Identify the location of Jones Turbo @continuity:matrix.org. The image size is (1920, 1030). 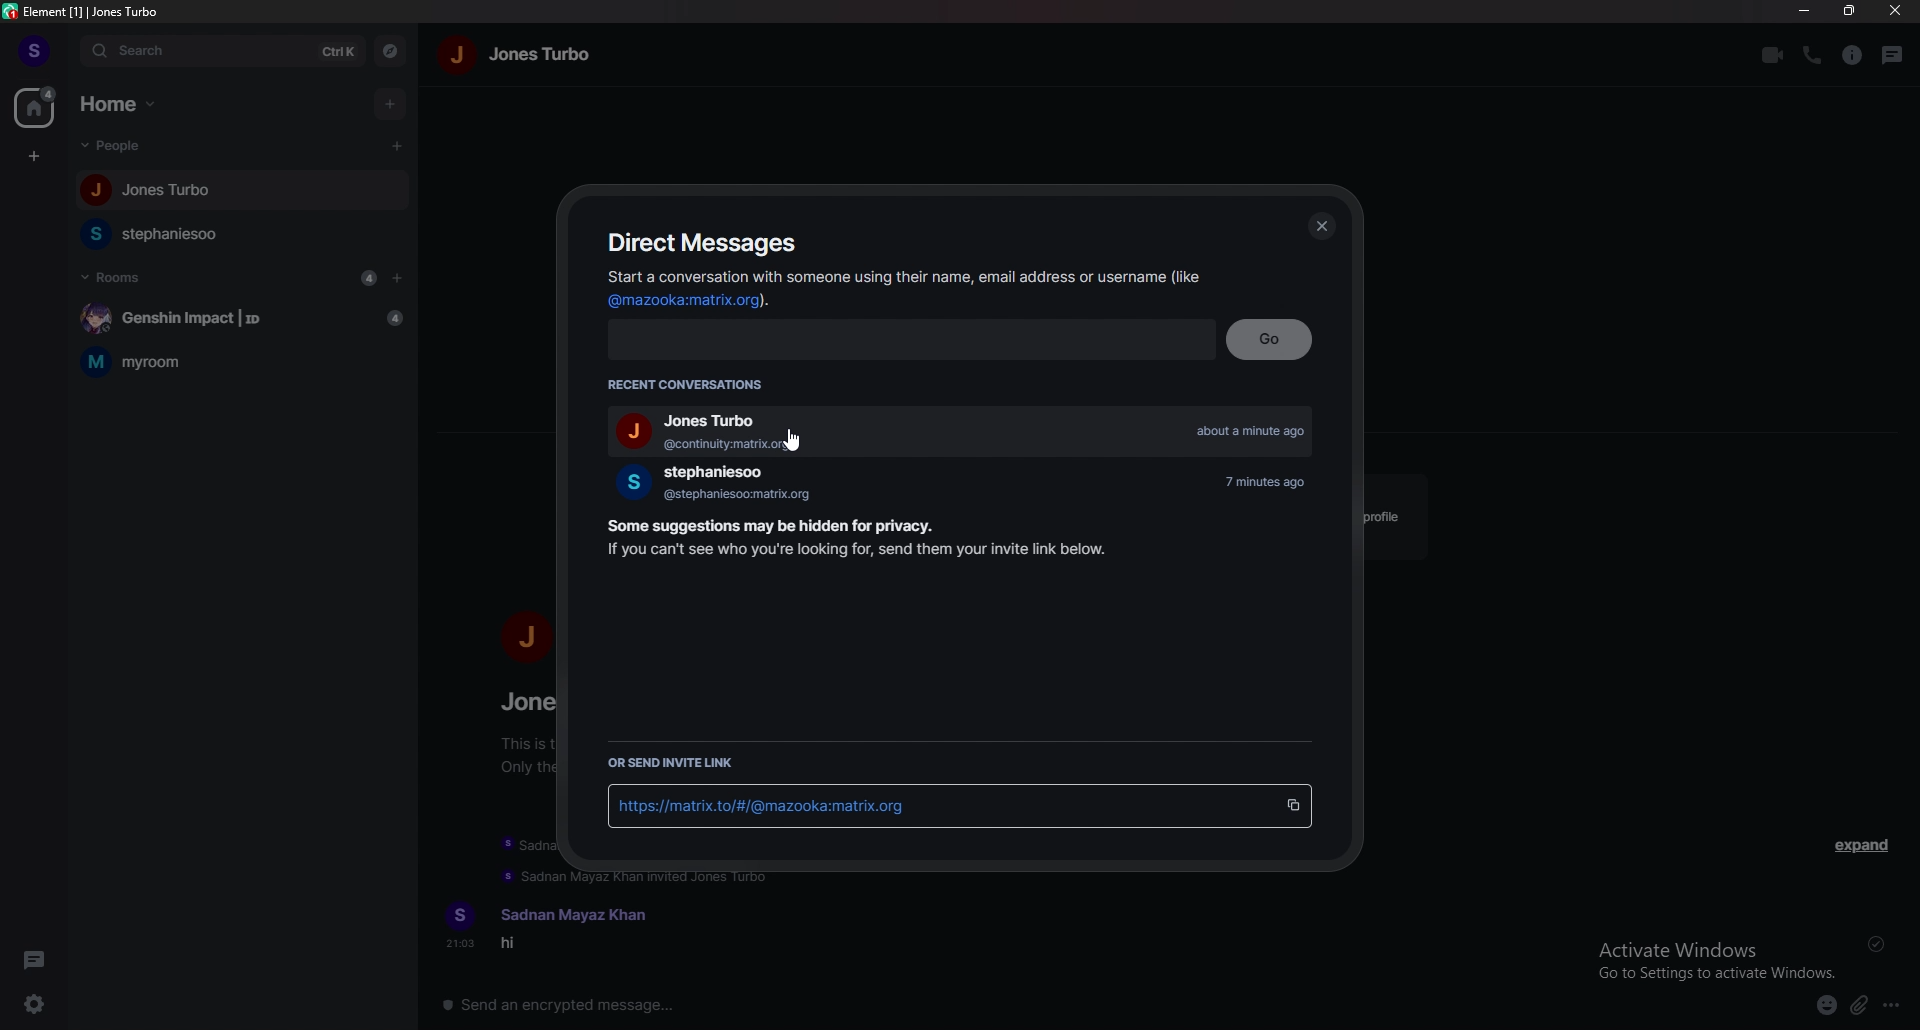
(676, 432).